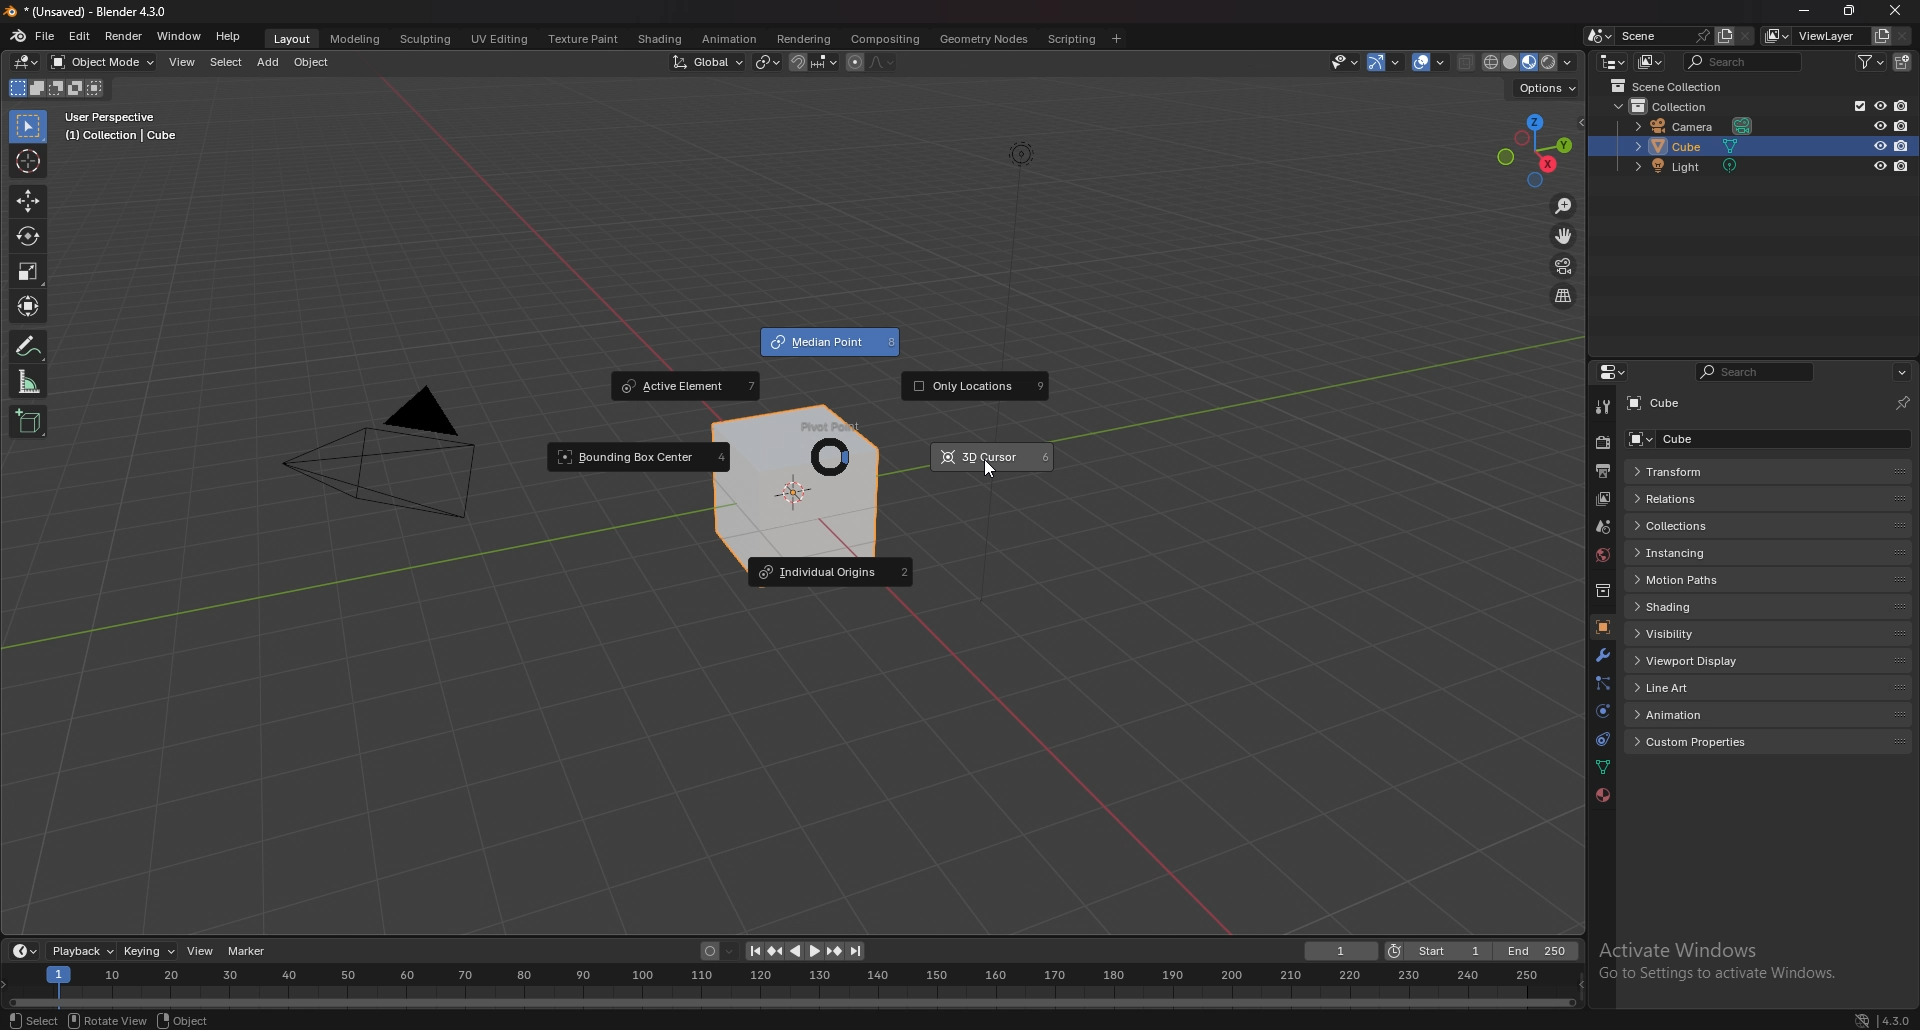  Describe the element at coordinates (377, 453) in the screenshot. I see `pyramid` at that location.